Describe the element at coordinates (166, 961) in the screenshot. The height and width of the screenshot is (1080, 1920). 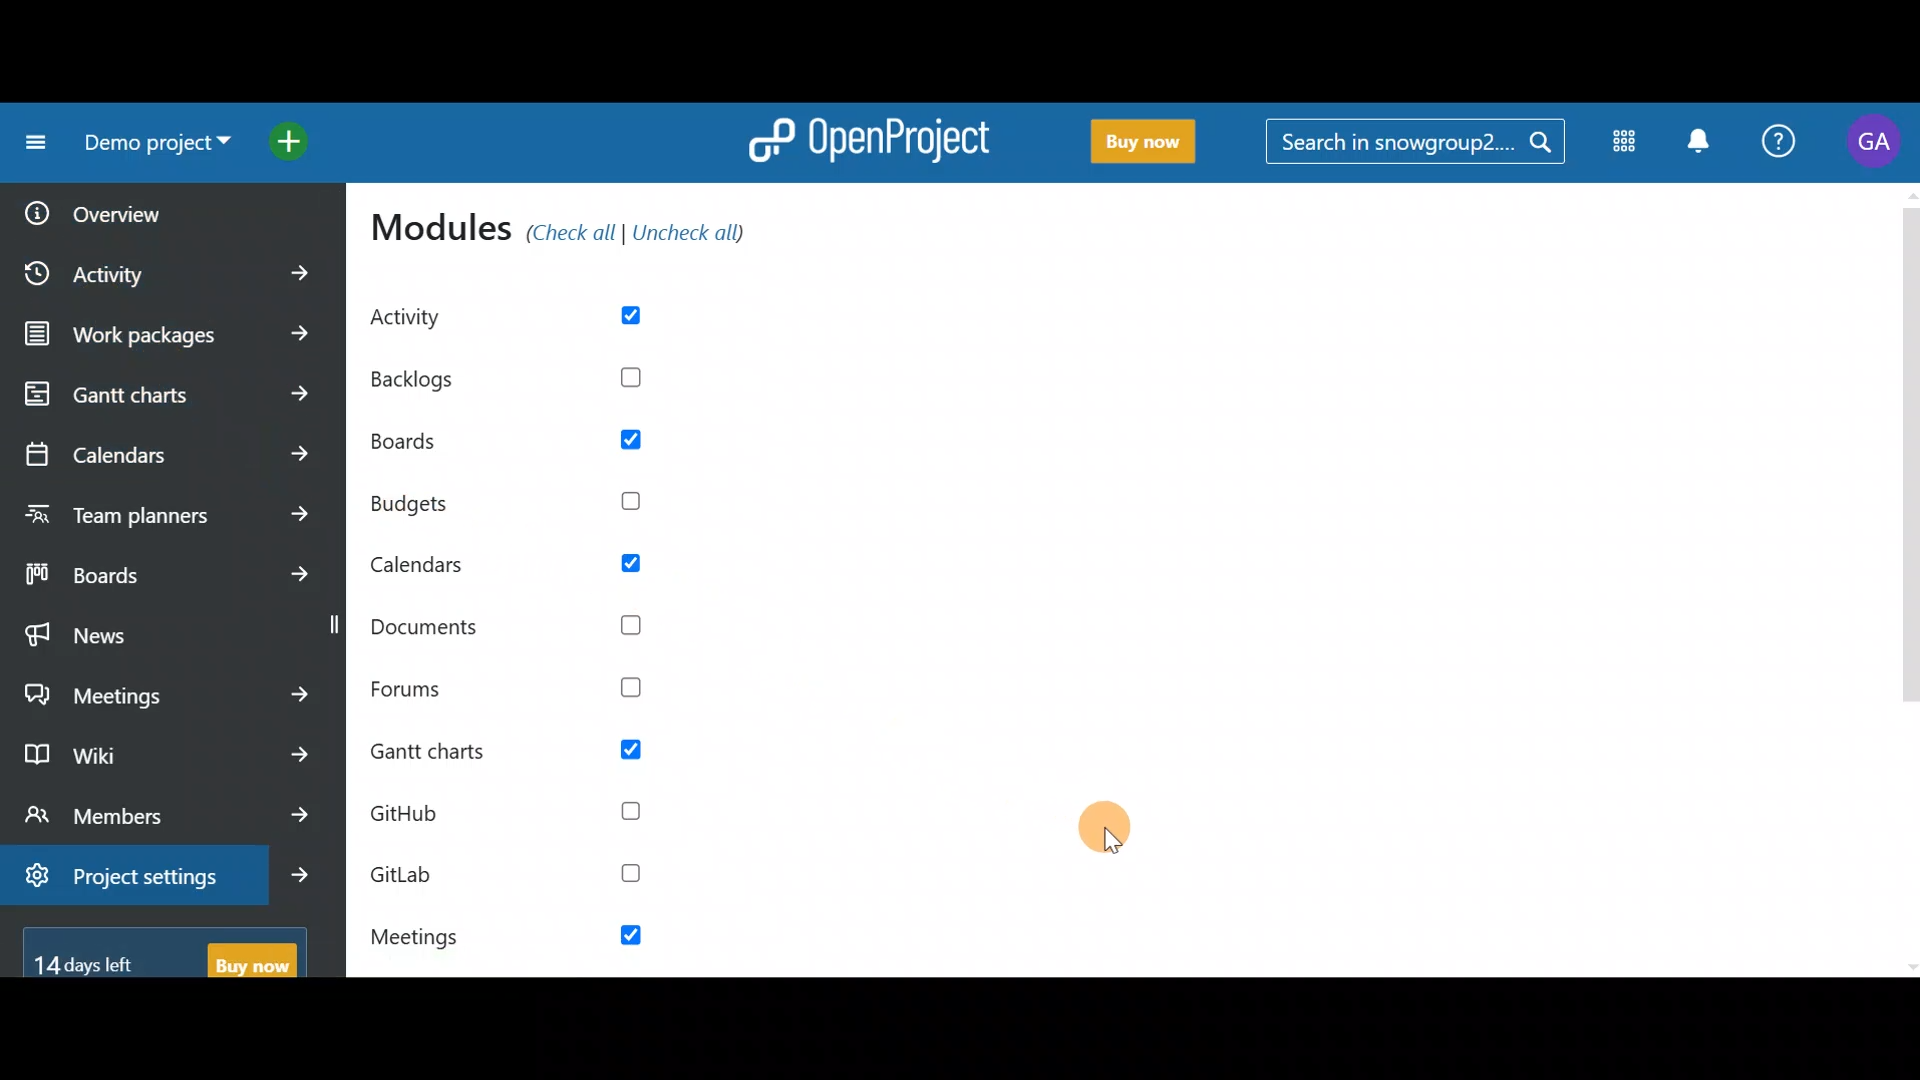
I see `Buy now` at that location.